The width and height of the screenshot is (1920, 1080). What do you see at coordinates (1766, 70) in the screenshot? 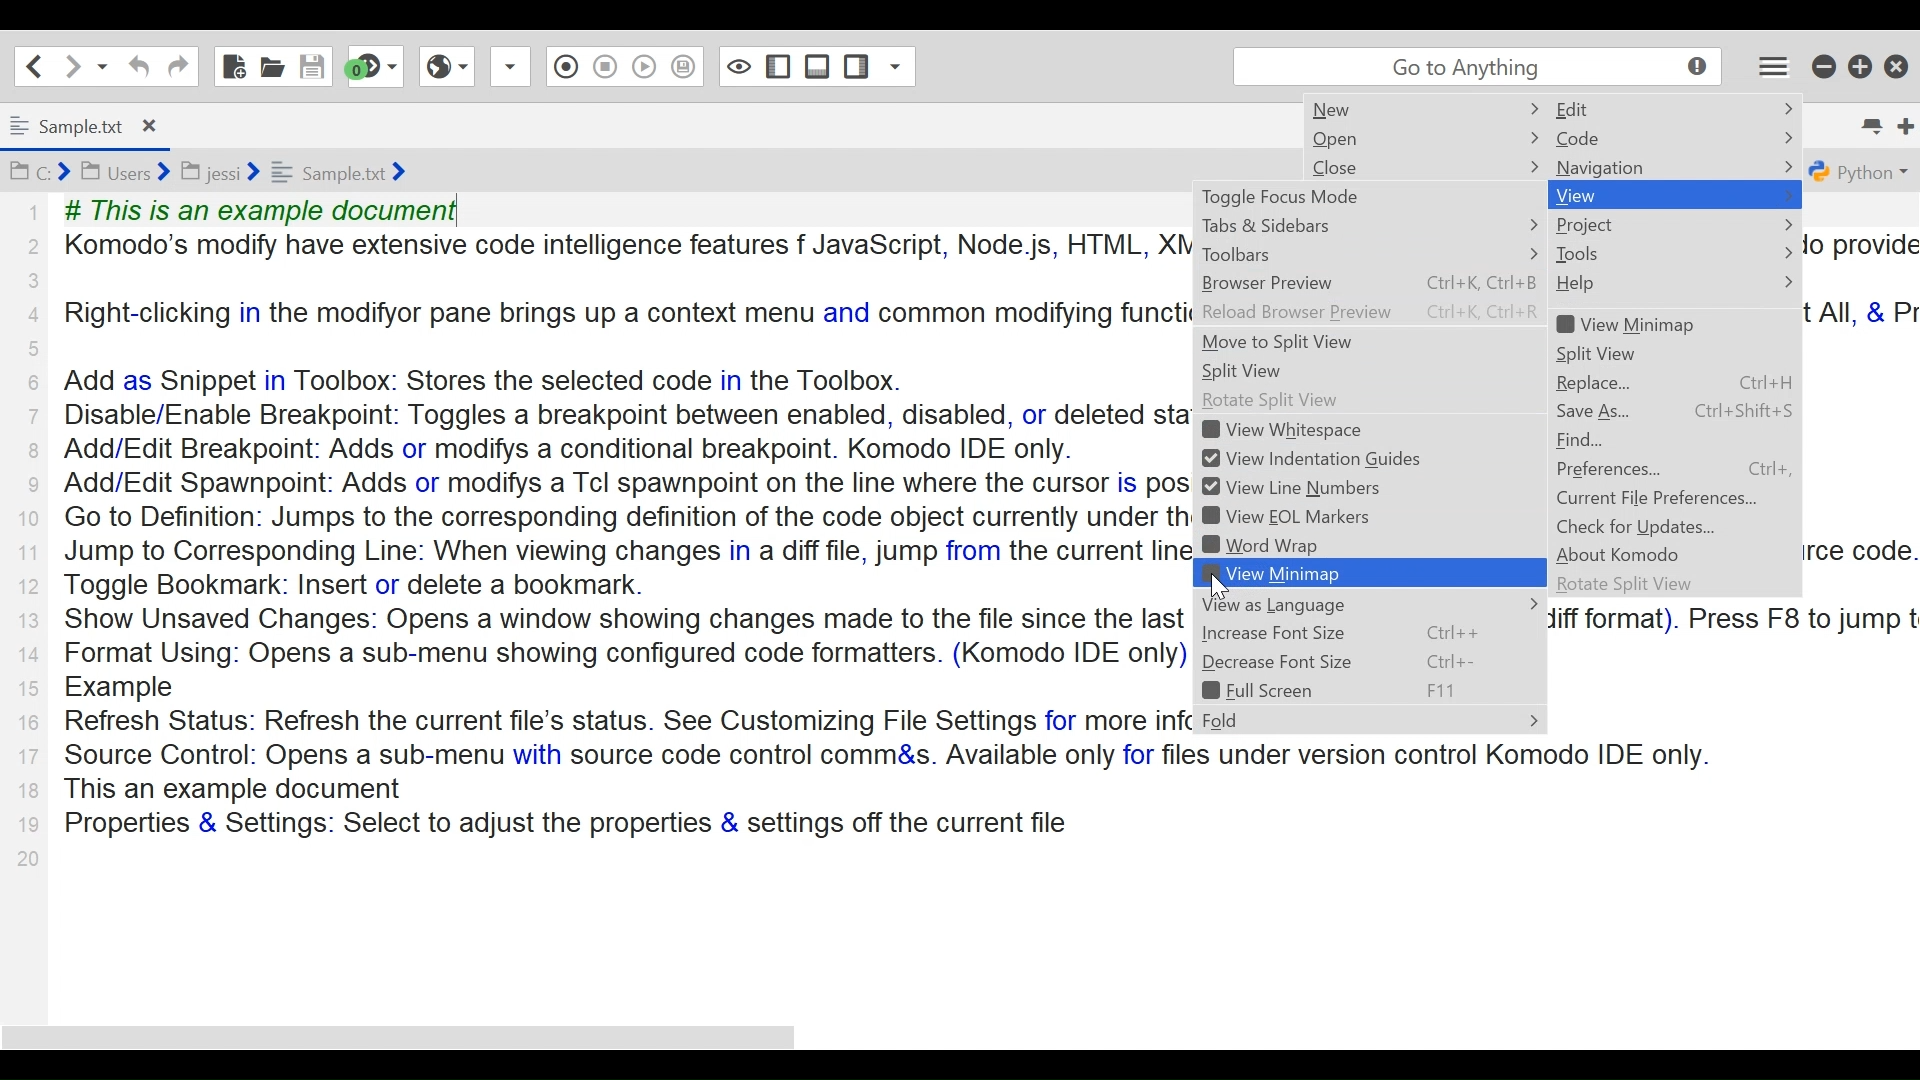
I see `Application menu` at bounding box center [1766, 70].